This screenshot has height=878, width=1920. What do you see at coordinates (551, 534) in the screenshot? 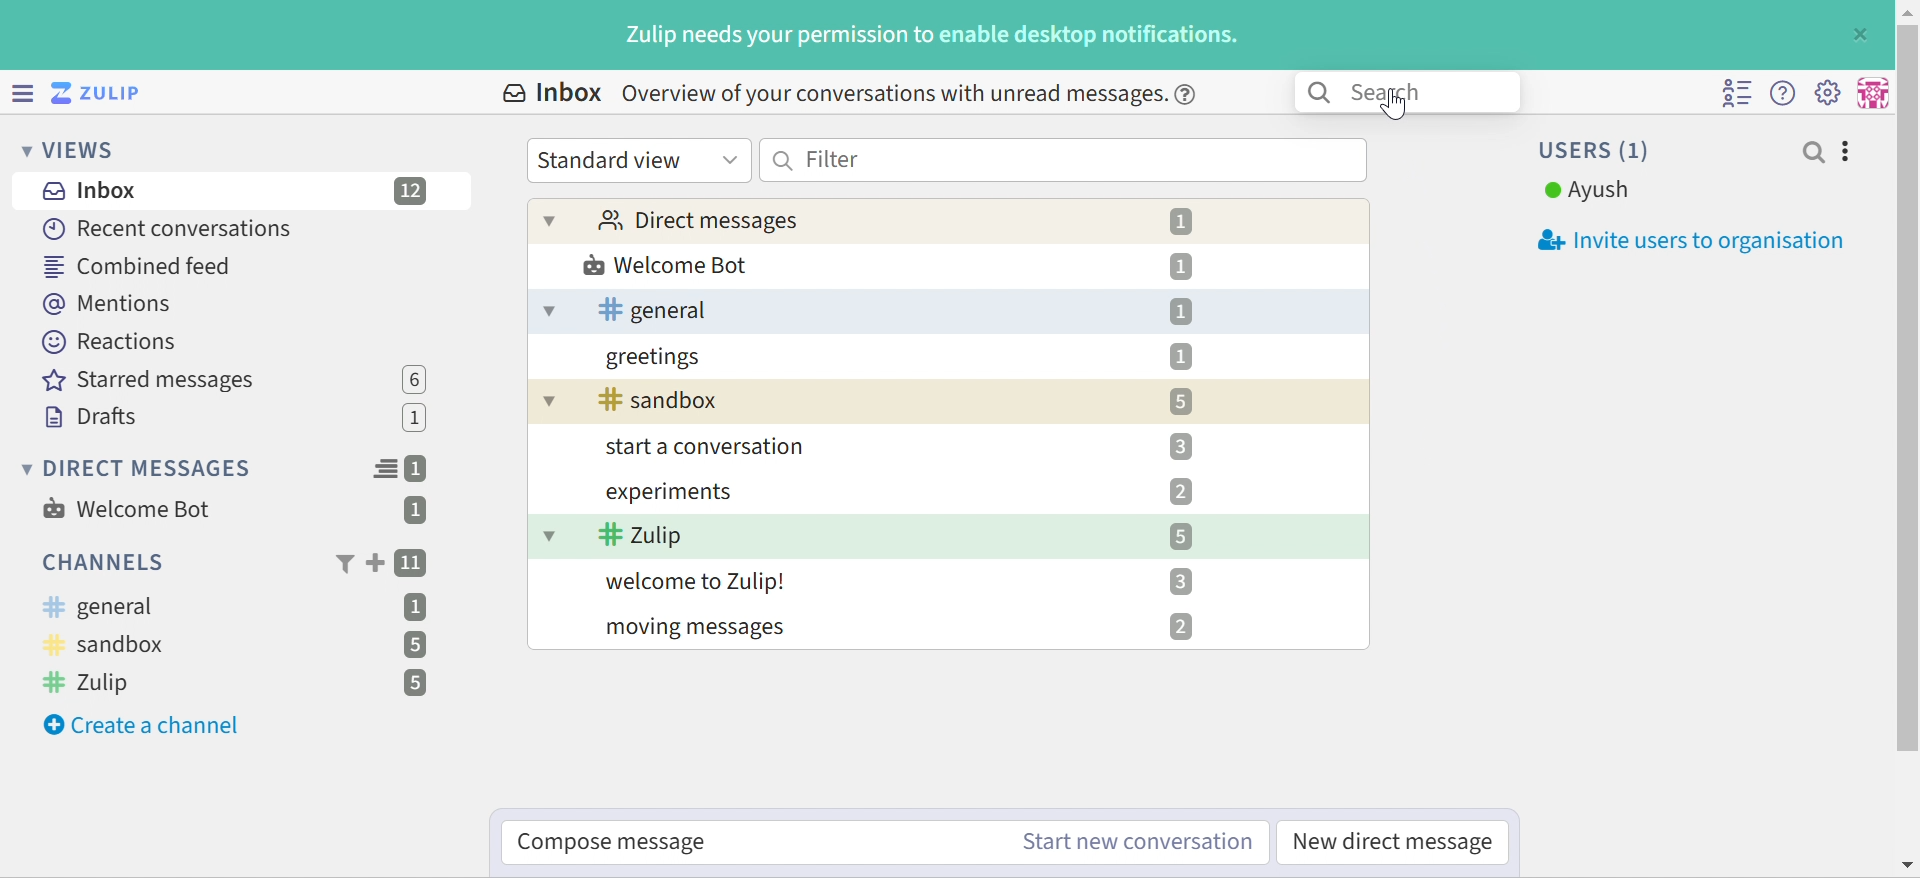
I see `Drop down` at bounding box center [551, 534].